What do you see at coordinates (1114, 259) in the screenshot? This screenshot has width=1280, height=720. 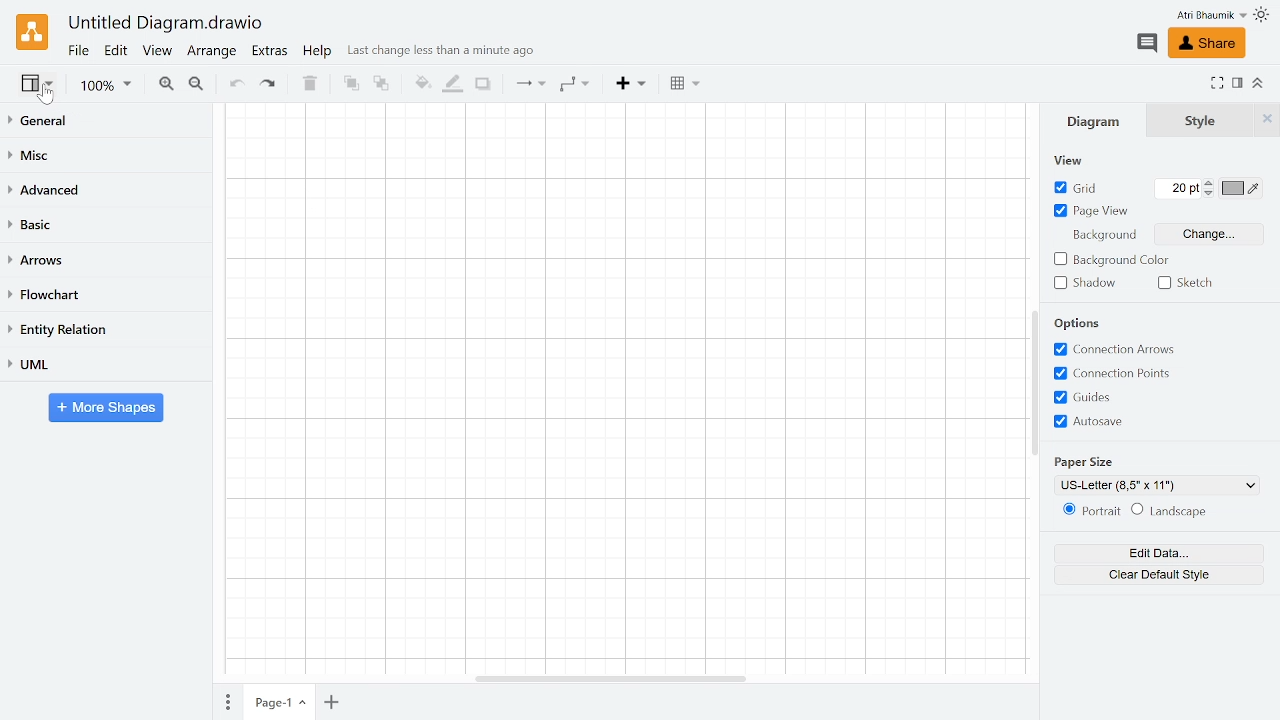 I see `Background color` at bounding box center [1114, 259].